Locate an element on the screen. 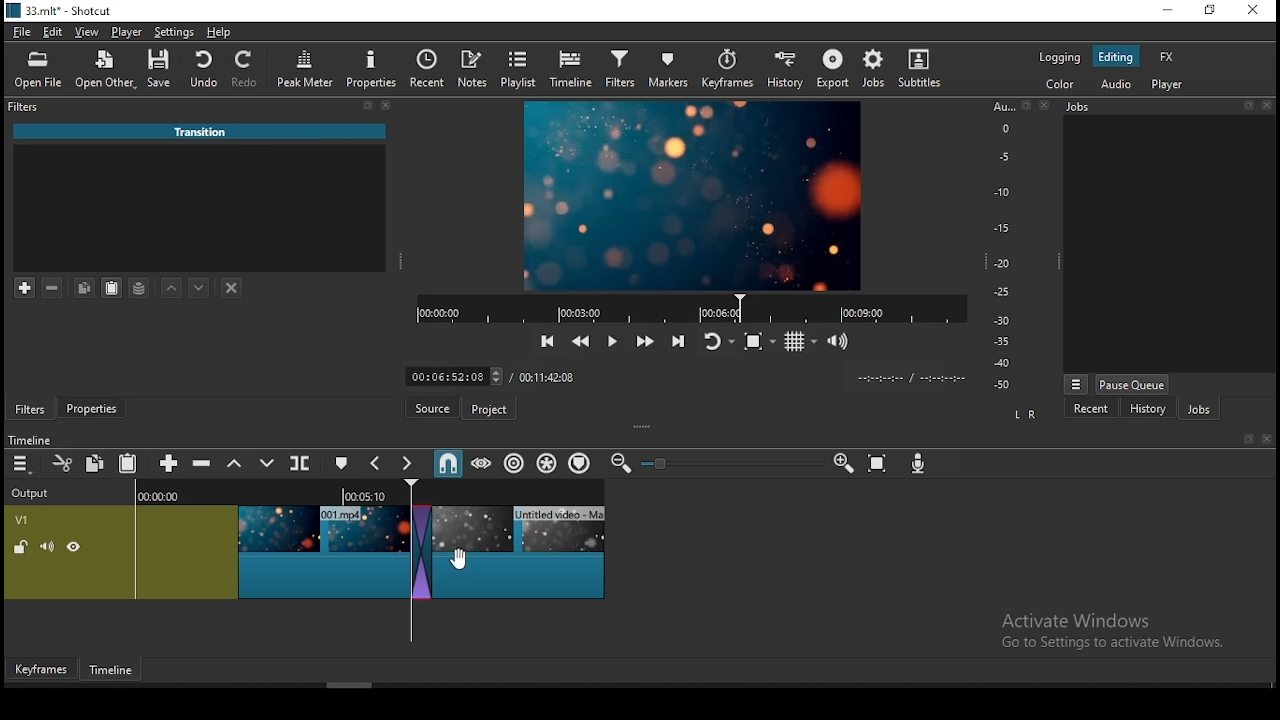 This screenshot has height=720, width=1280. book mark is located at coordinates (1245, 440).